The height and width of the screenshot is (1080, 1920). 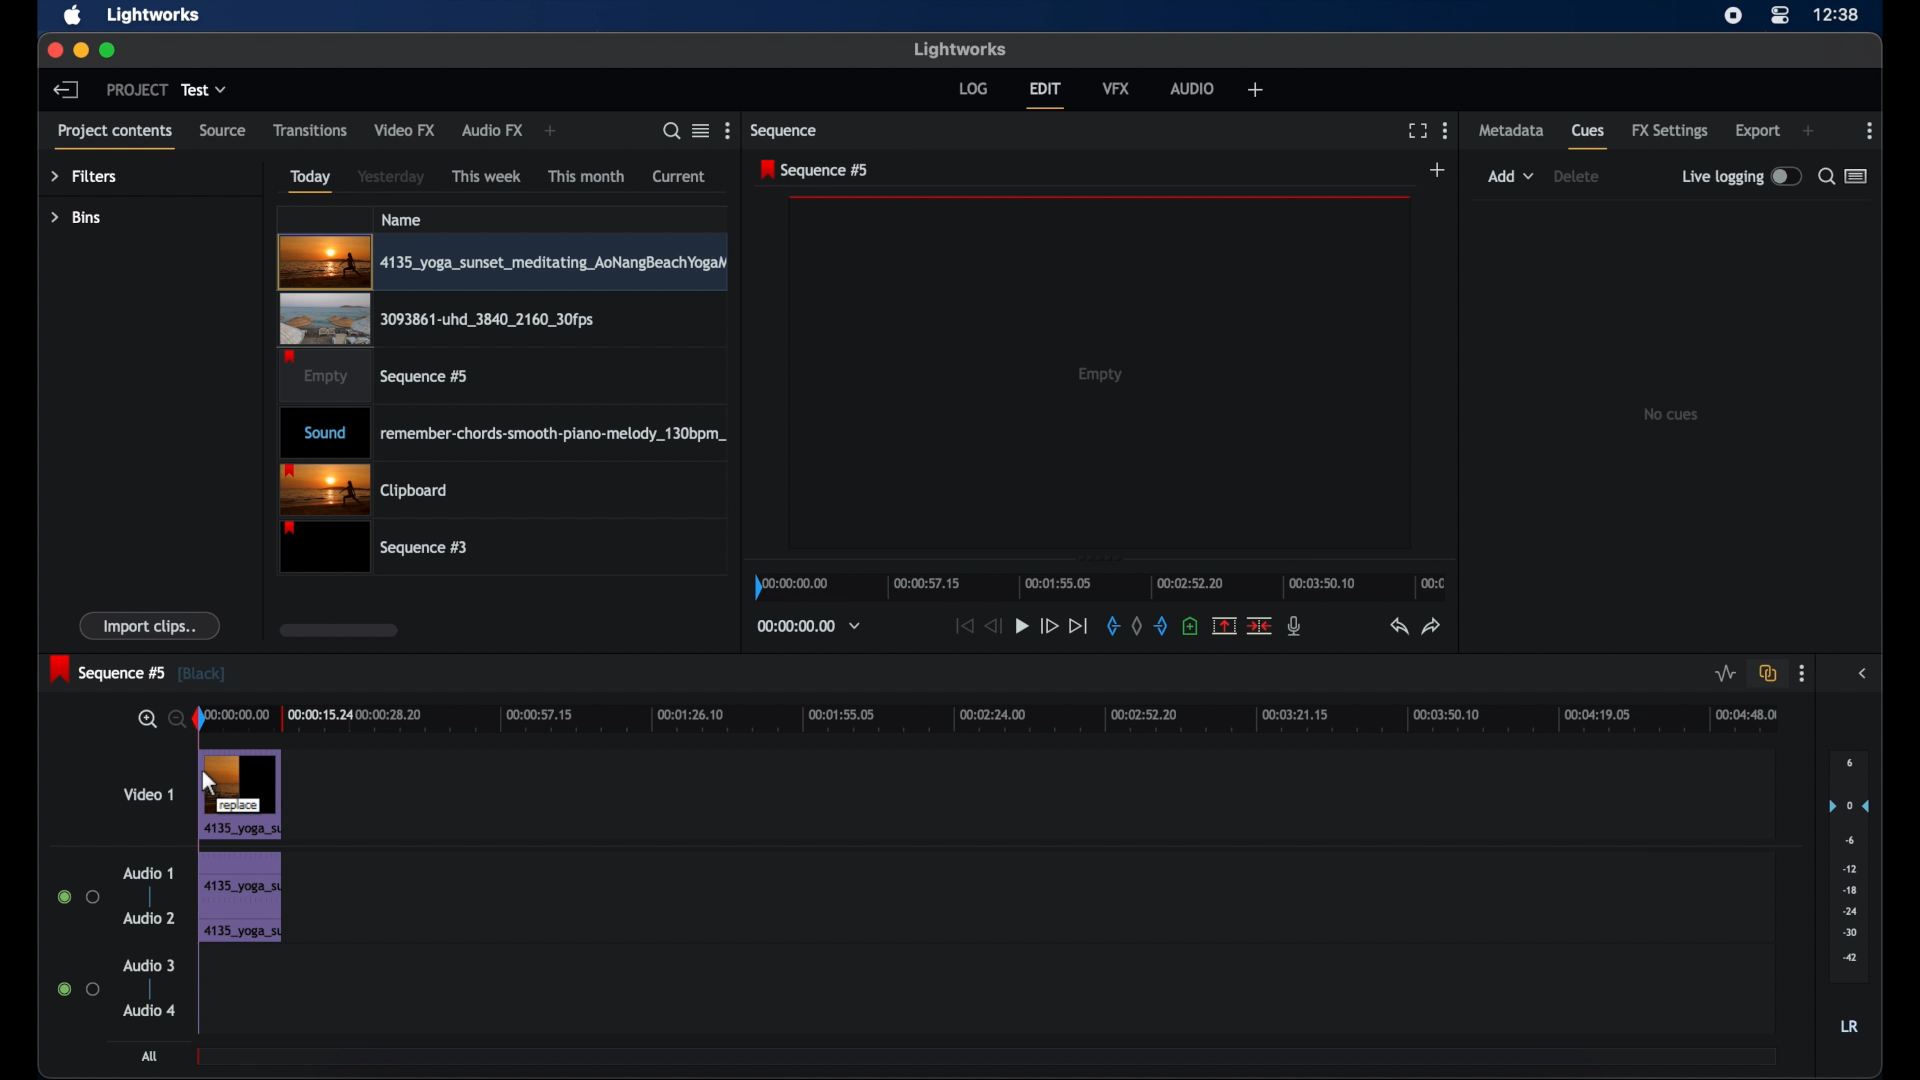 I want to click on time, so click(x=1838, y=15).